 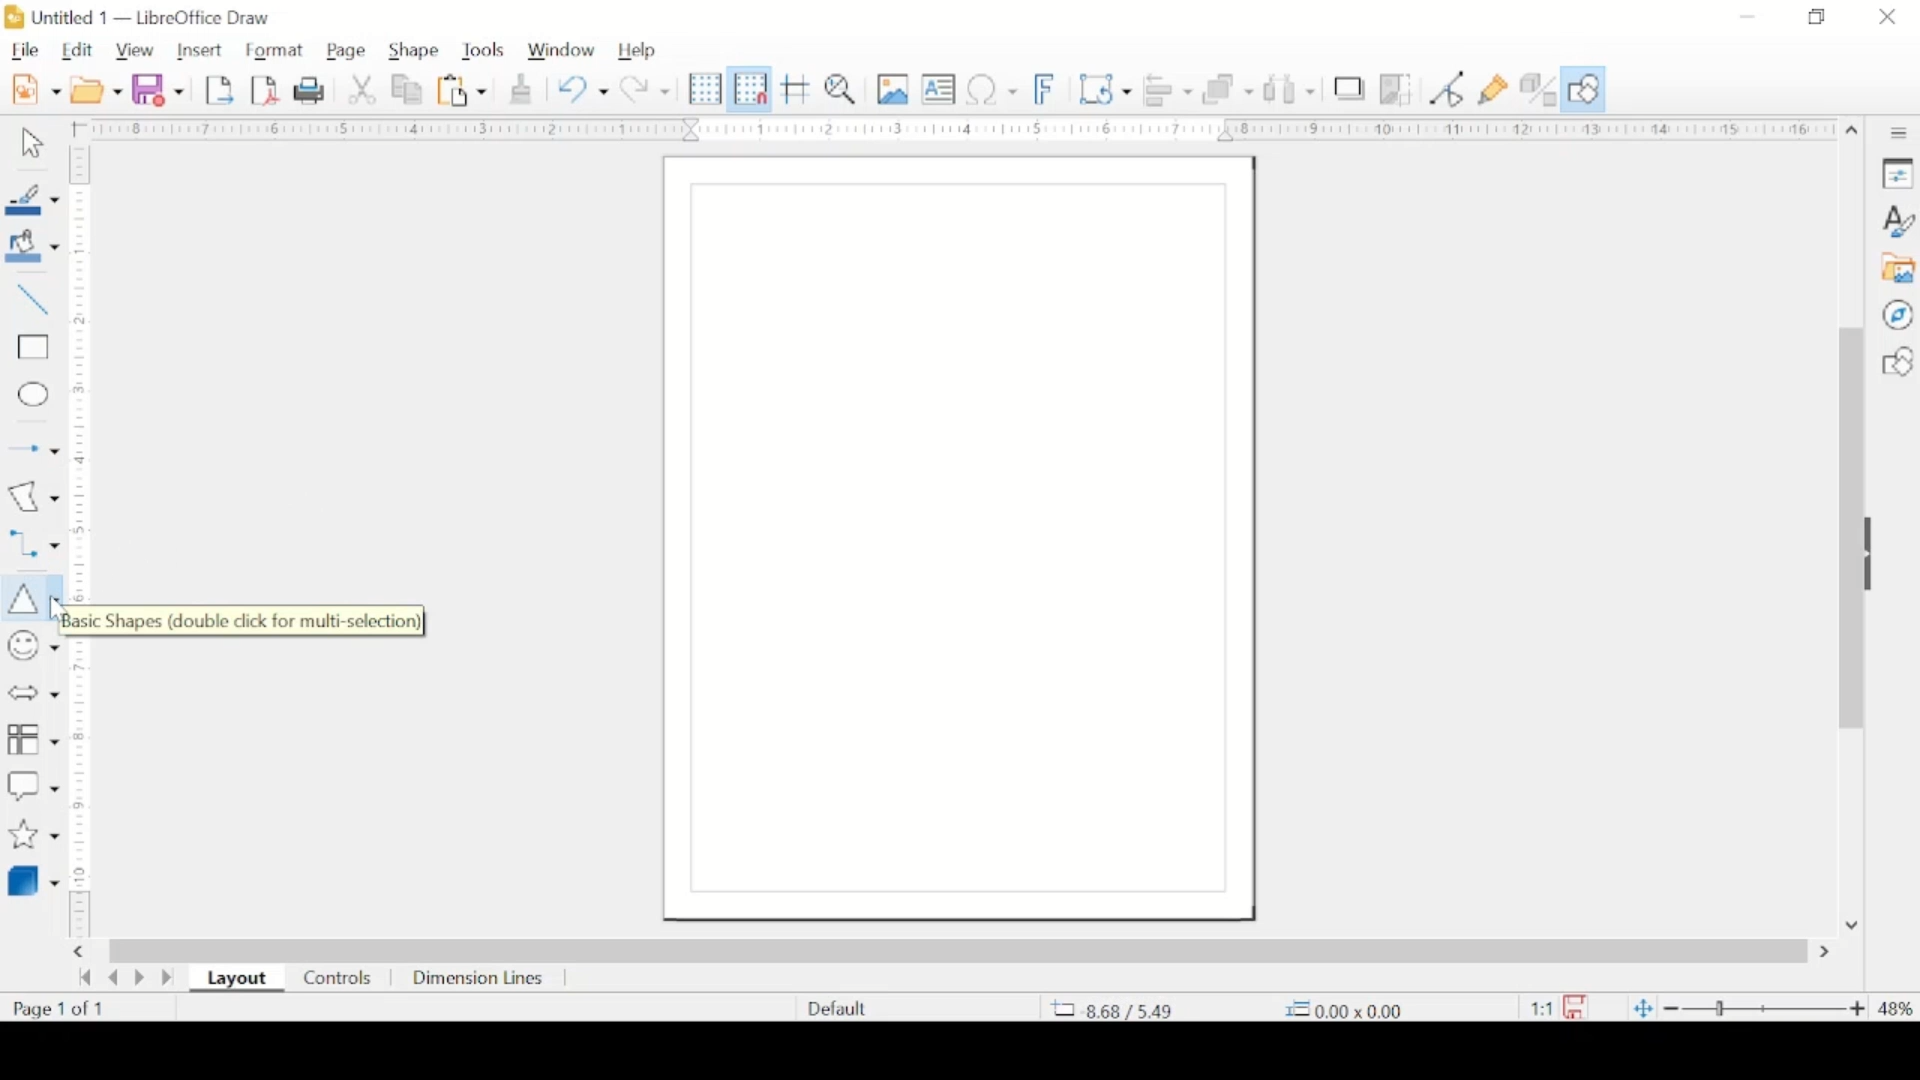 What do you see at coordinates (1230, 89) in the screenshot?
I see `arrange` at bounding box center [1230, 89].